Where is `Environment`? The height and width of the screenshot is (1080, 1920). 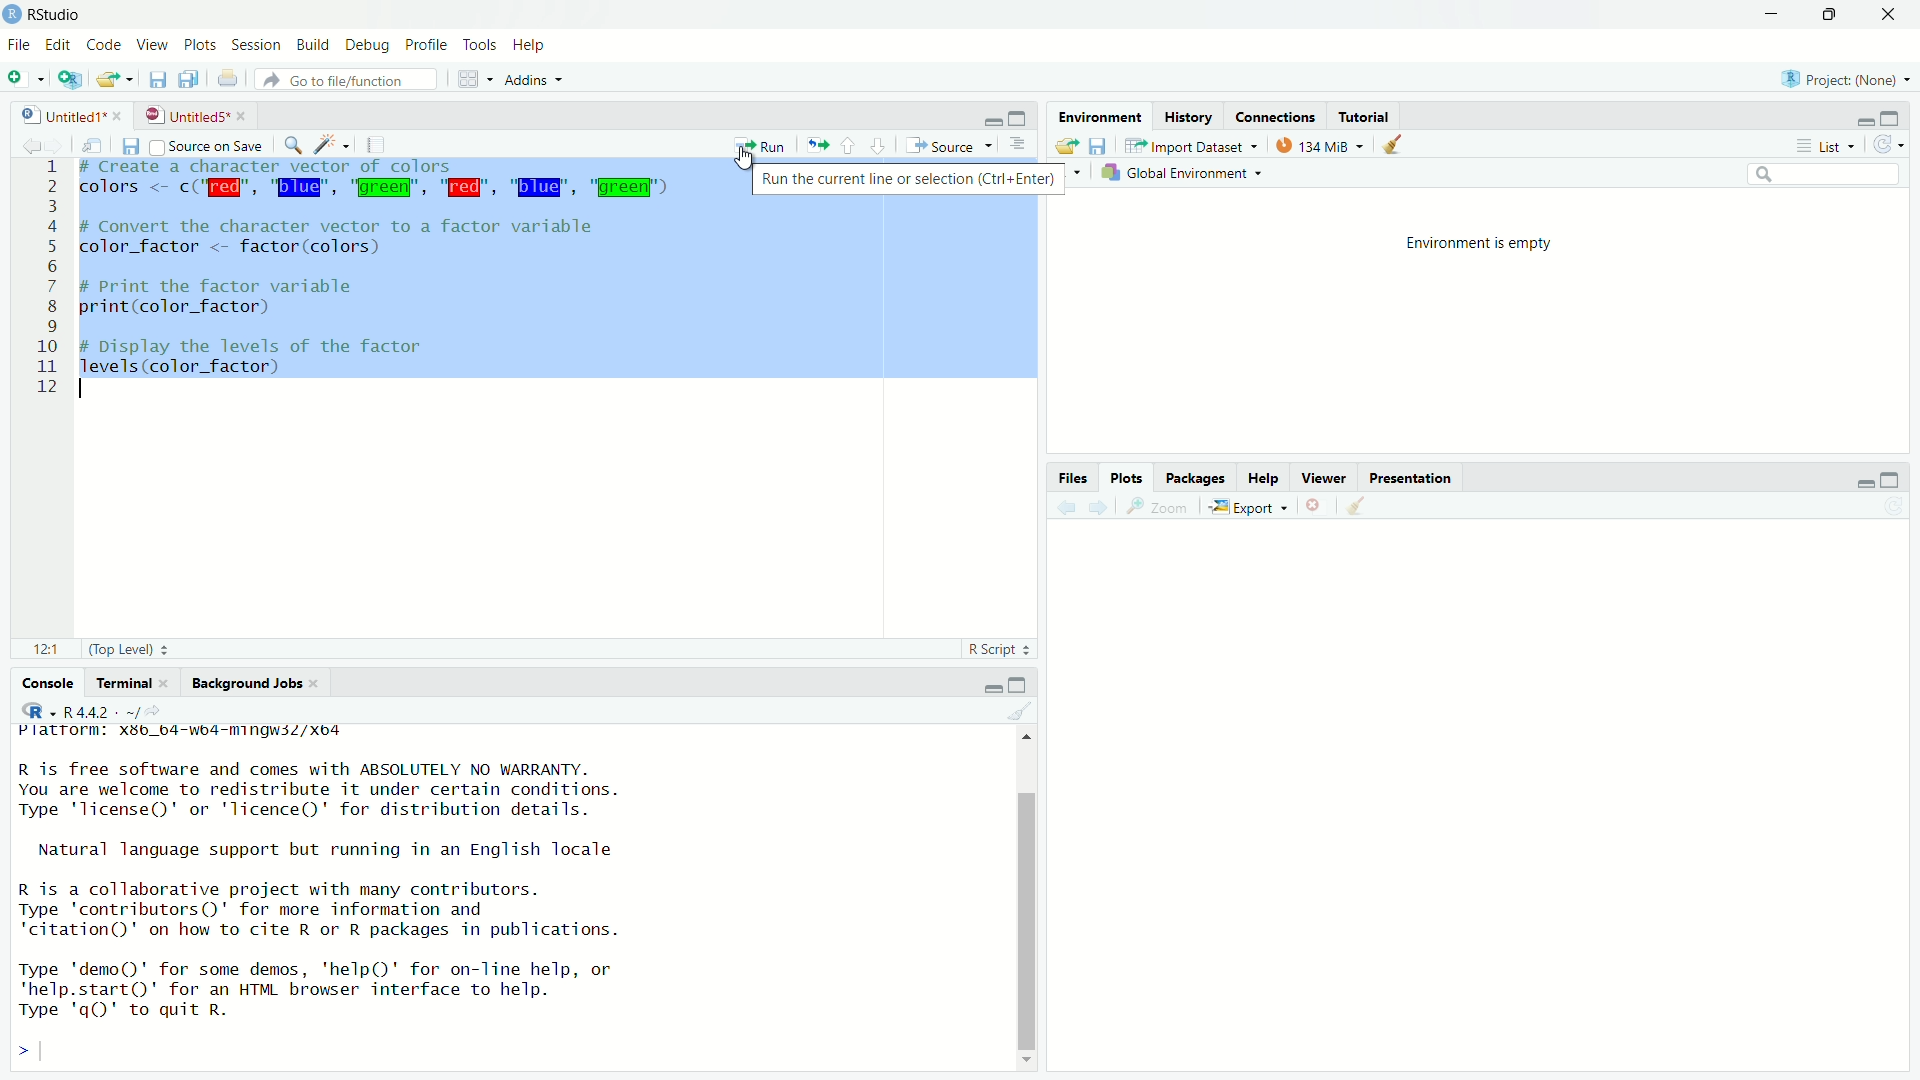
Environment is located at coordinates (1103, 115).